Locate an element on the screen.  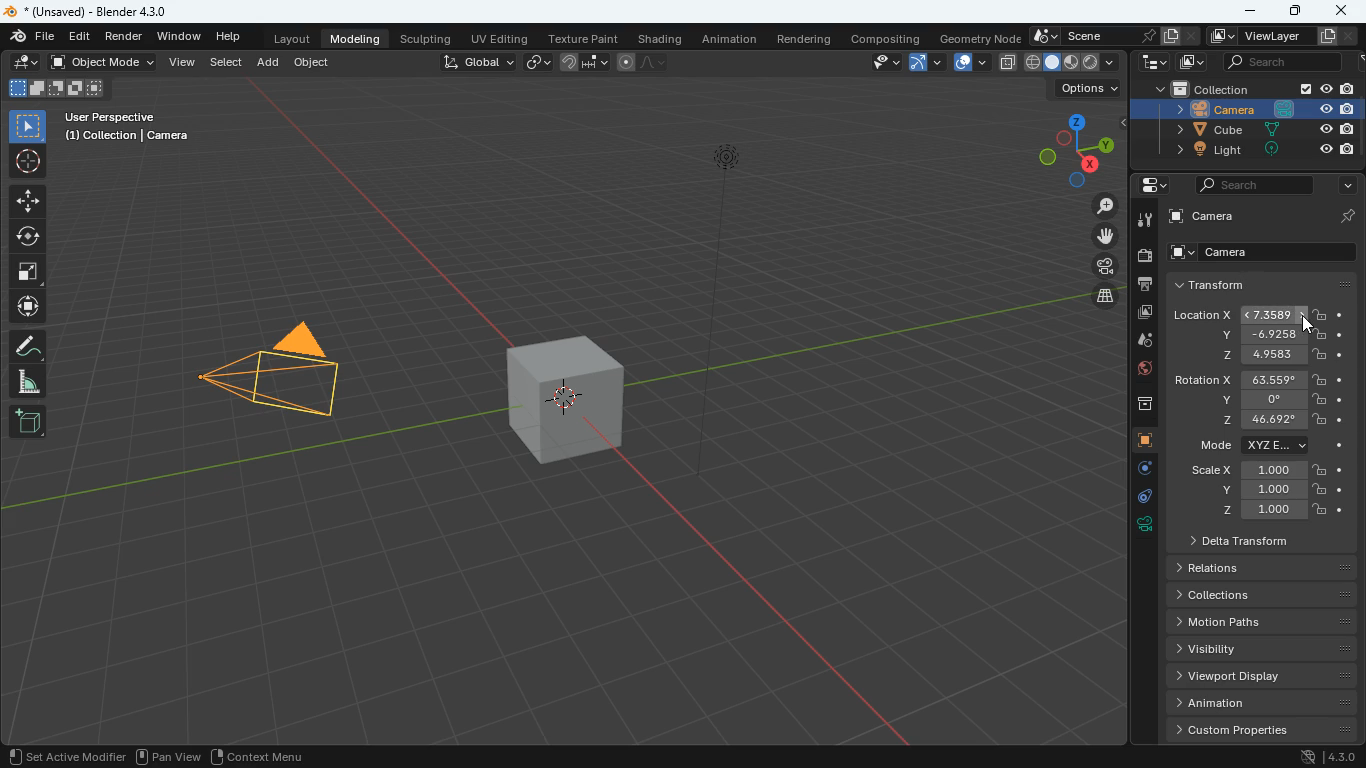
settings is located at coordinates (1136, 469).